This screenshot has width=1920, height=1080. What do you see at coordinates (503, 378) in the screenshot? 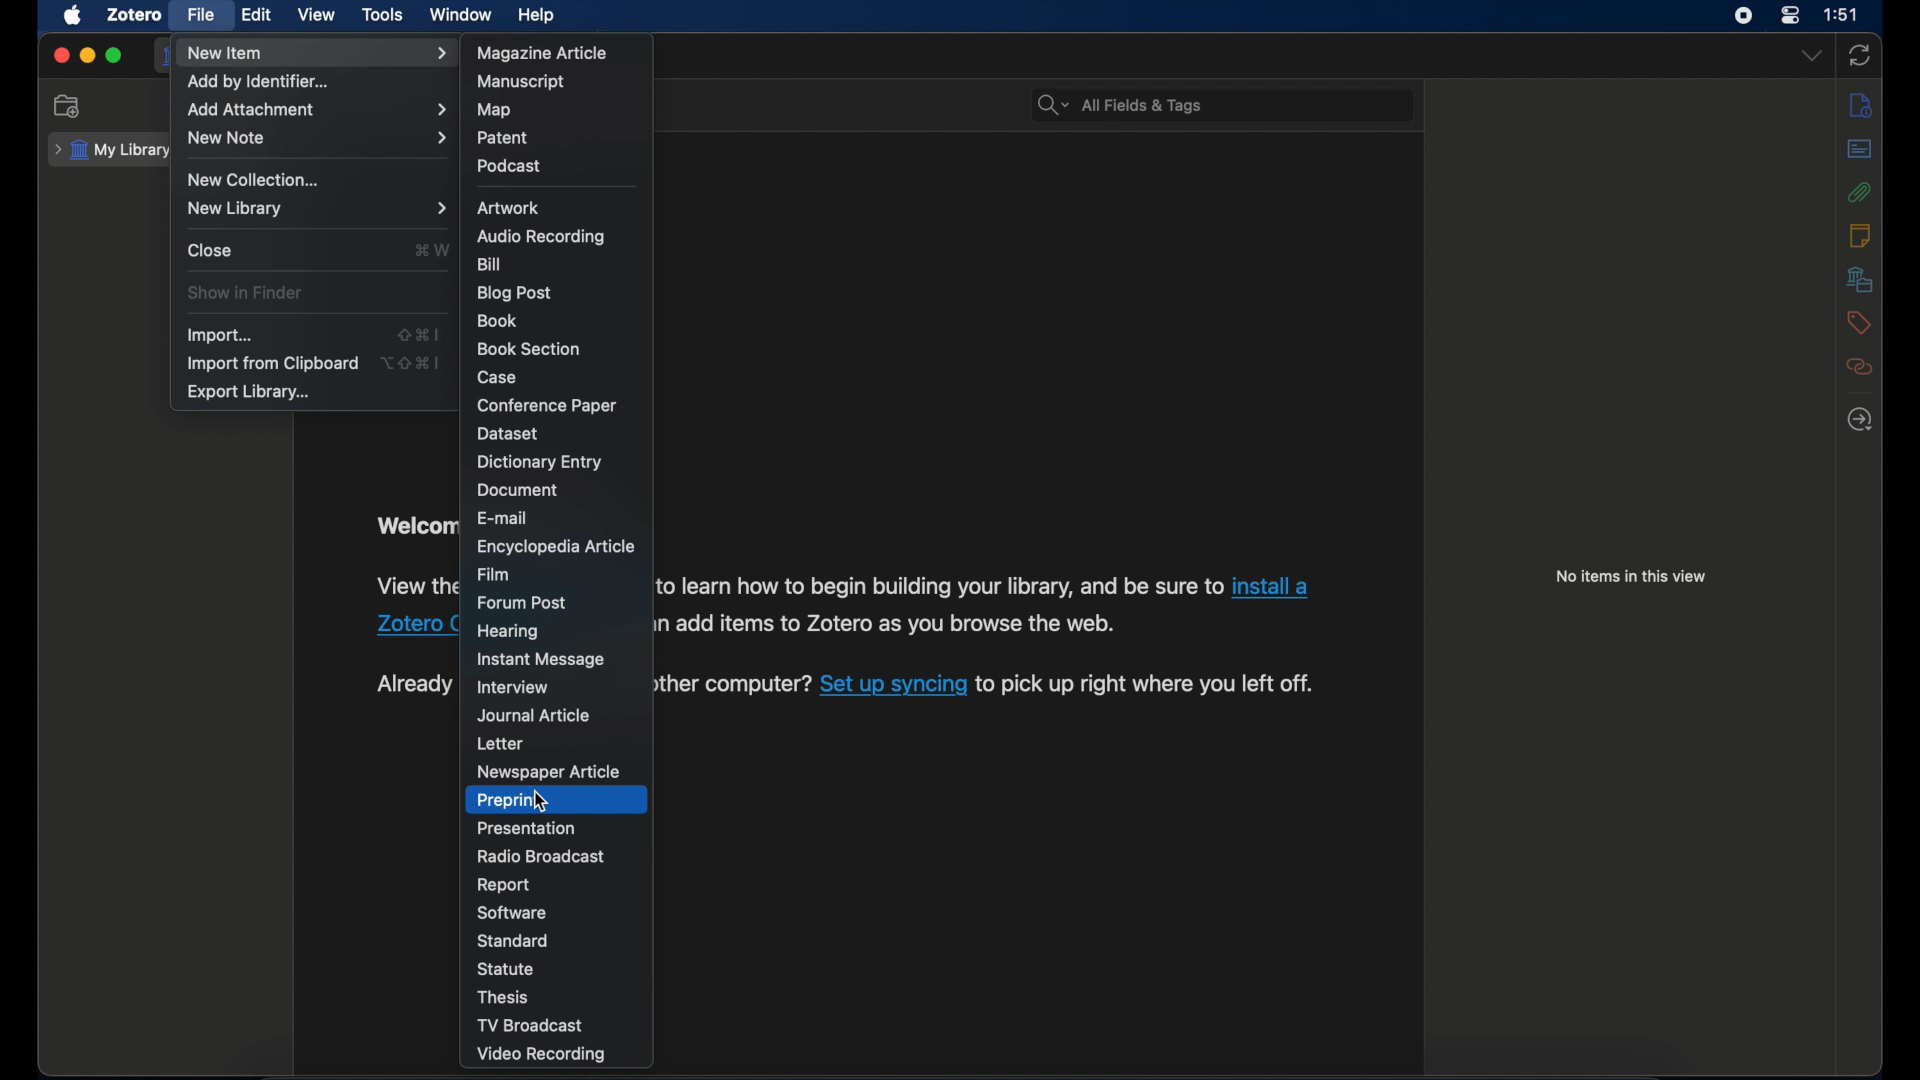
I see `case` at bounding box center [503, 378].